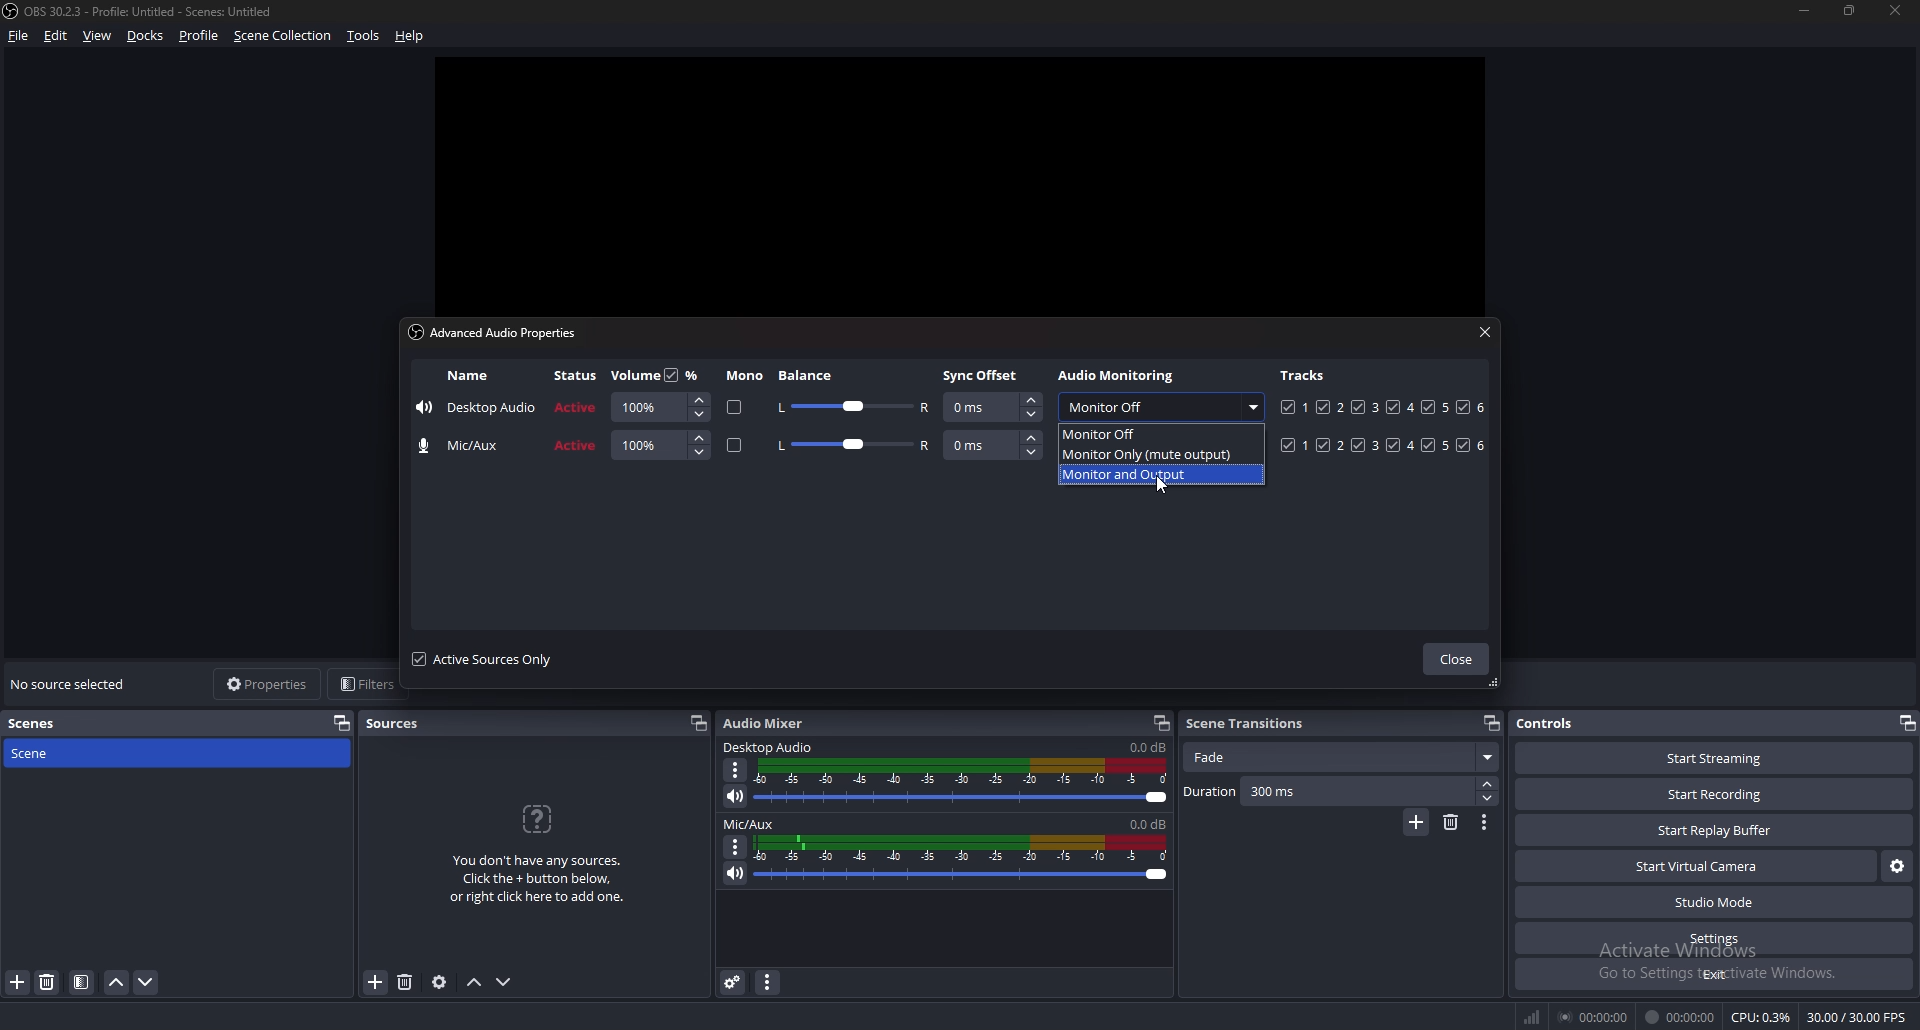  Describe the element at coordinates (684, 374) in the screenshot. I see `percentage toggle` at that location.